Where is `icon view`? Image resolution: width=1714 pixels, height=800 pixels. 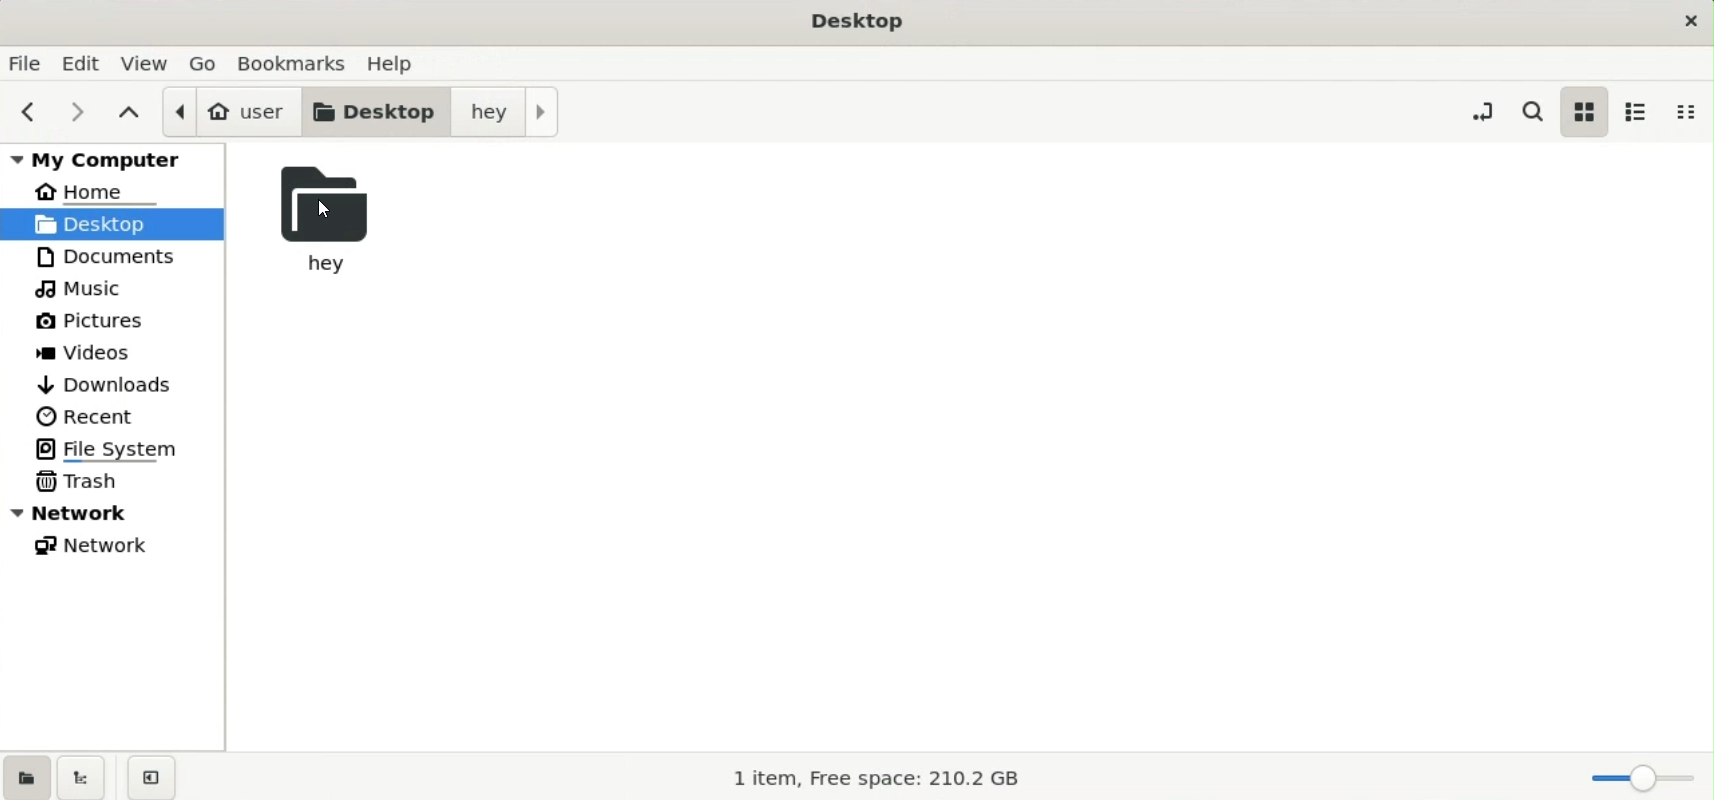 icon view is located at coordinates (1583, 111).